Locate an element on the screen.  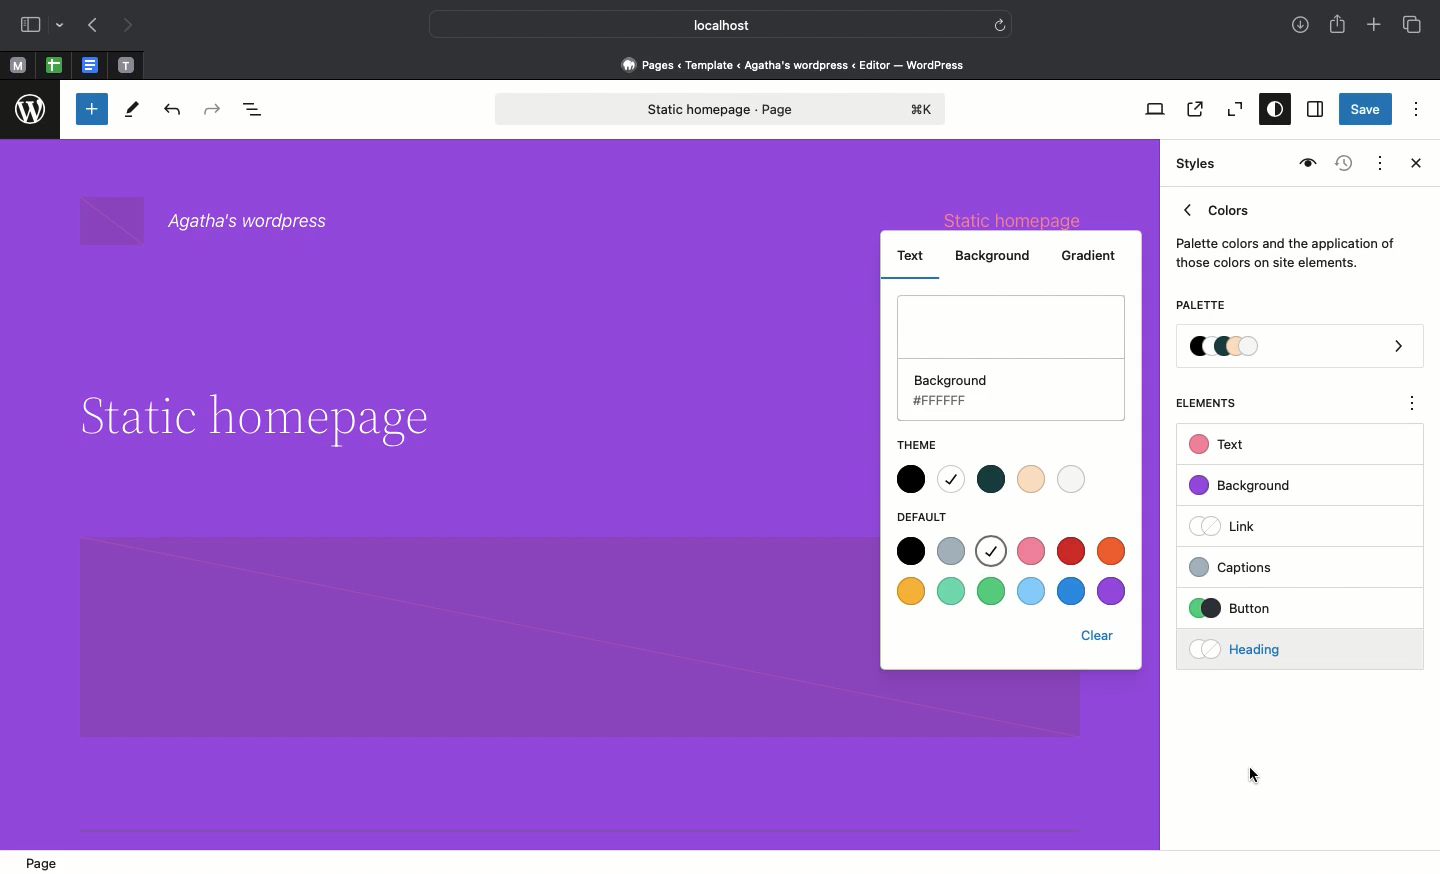
Next page is located at coordinates (128, 26).